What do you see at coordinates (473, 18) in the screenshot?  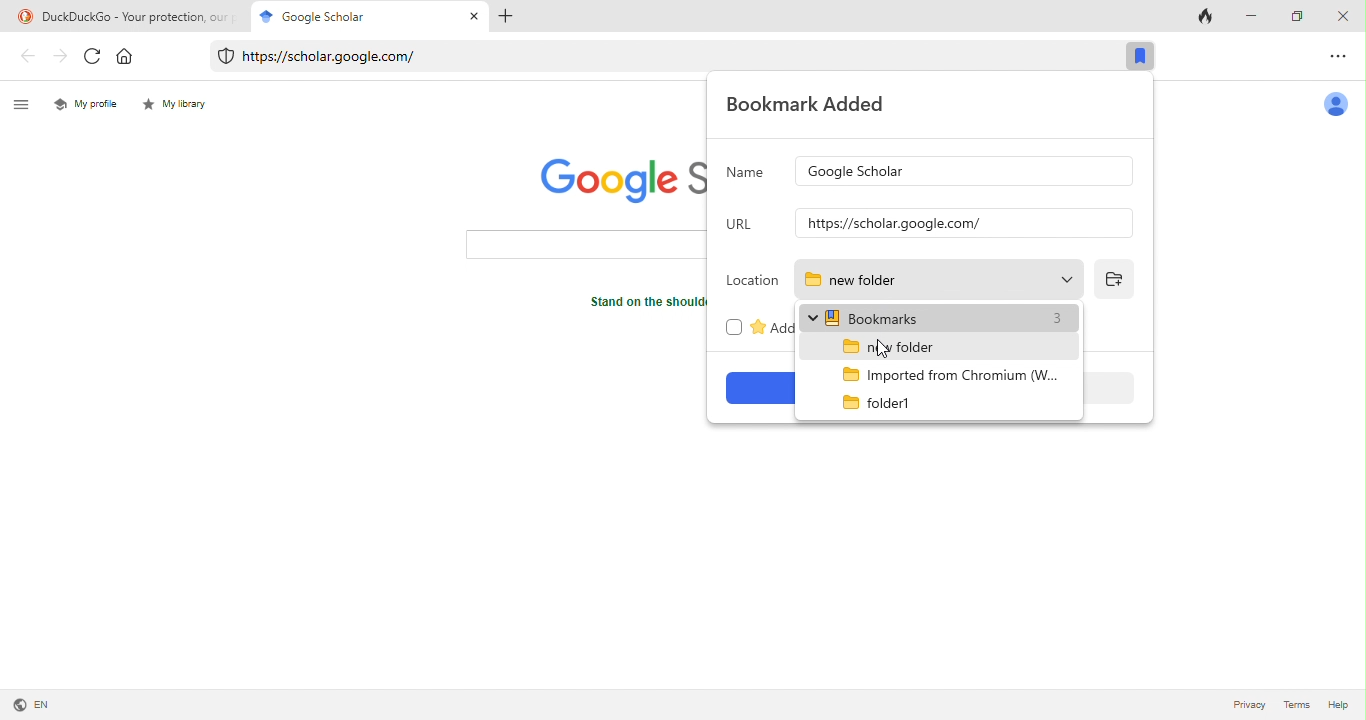 I see `close` at bounding box center [473, 18].